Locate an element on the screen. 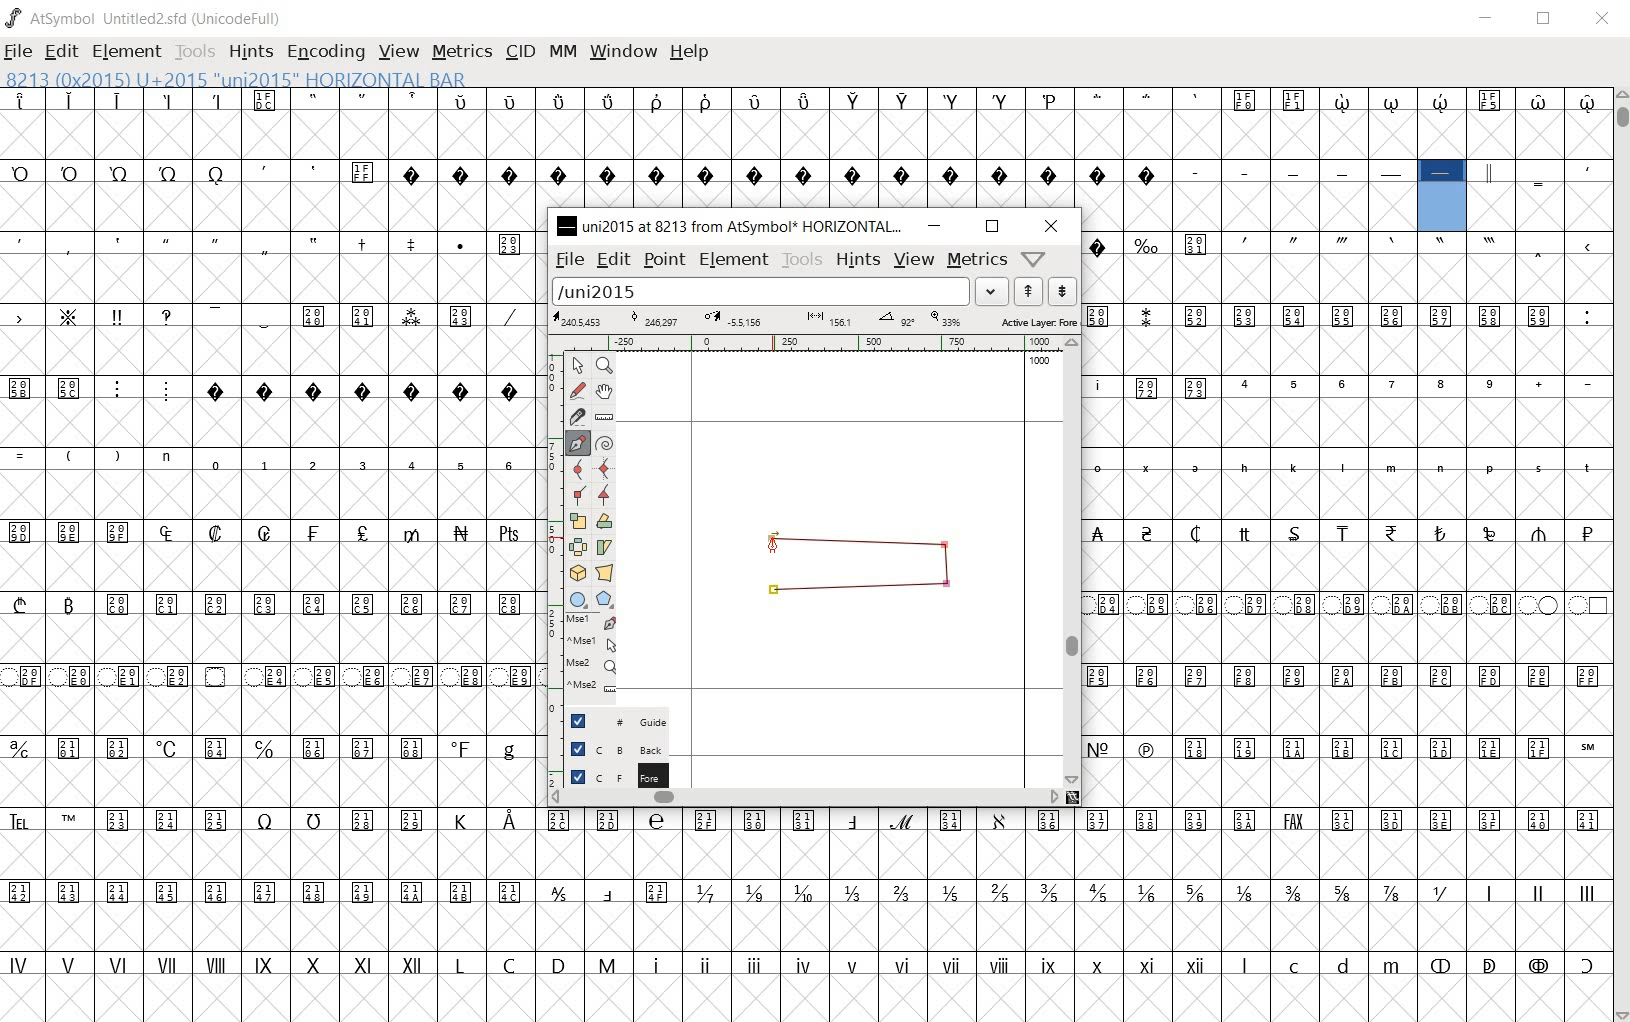 The height and width of the screenshot is (1022, 1630). SCROLLBAR is located at coordinates (1622, 554).